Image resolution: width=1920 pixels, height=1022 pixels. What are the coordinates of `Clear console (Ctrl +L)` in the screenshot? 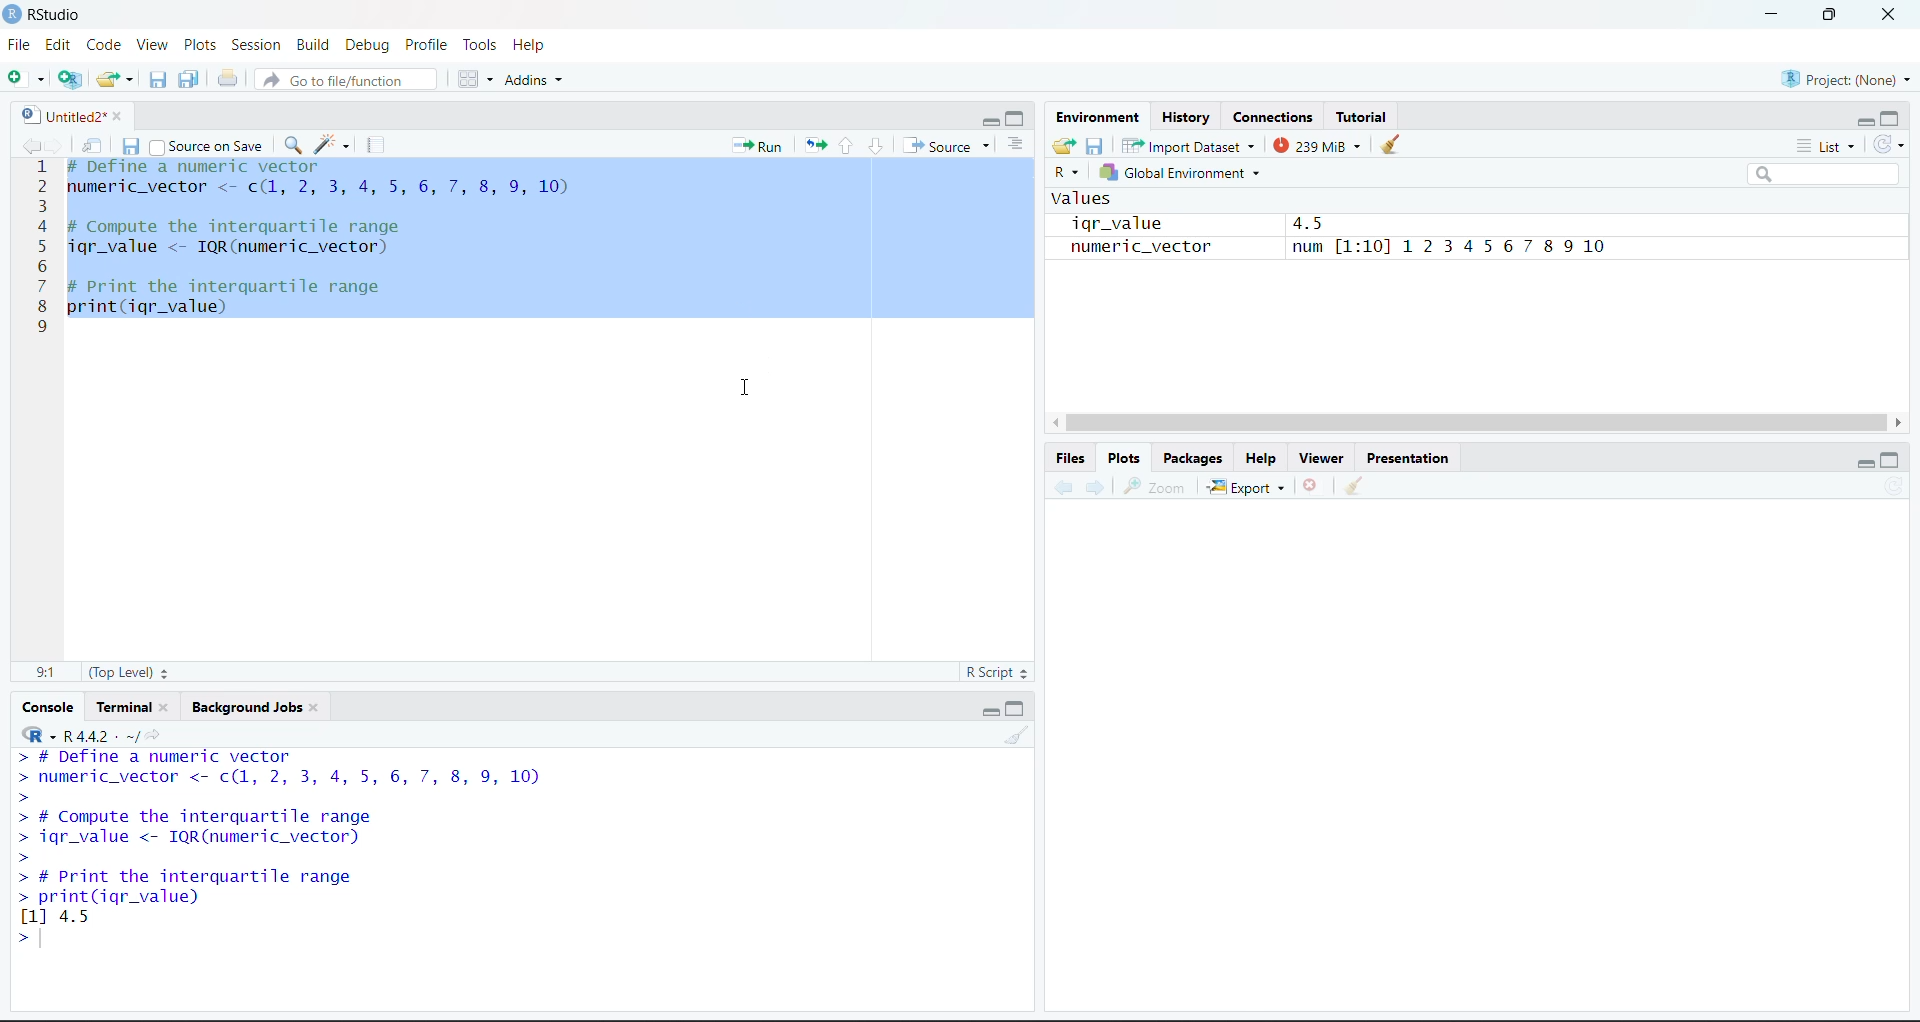 It's located at (1359, 485).